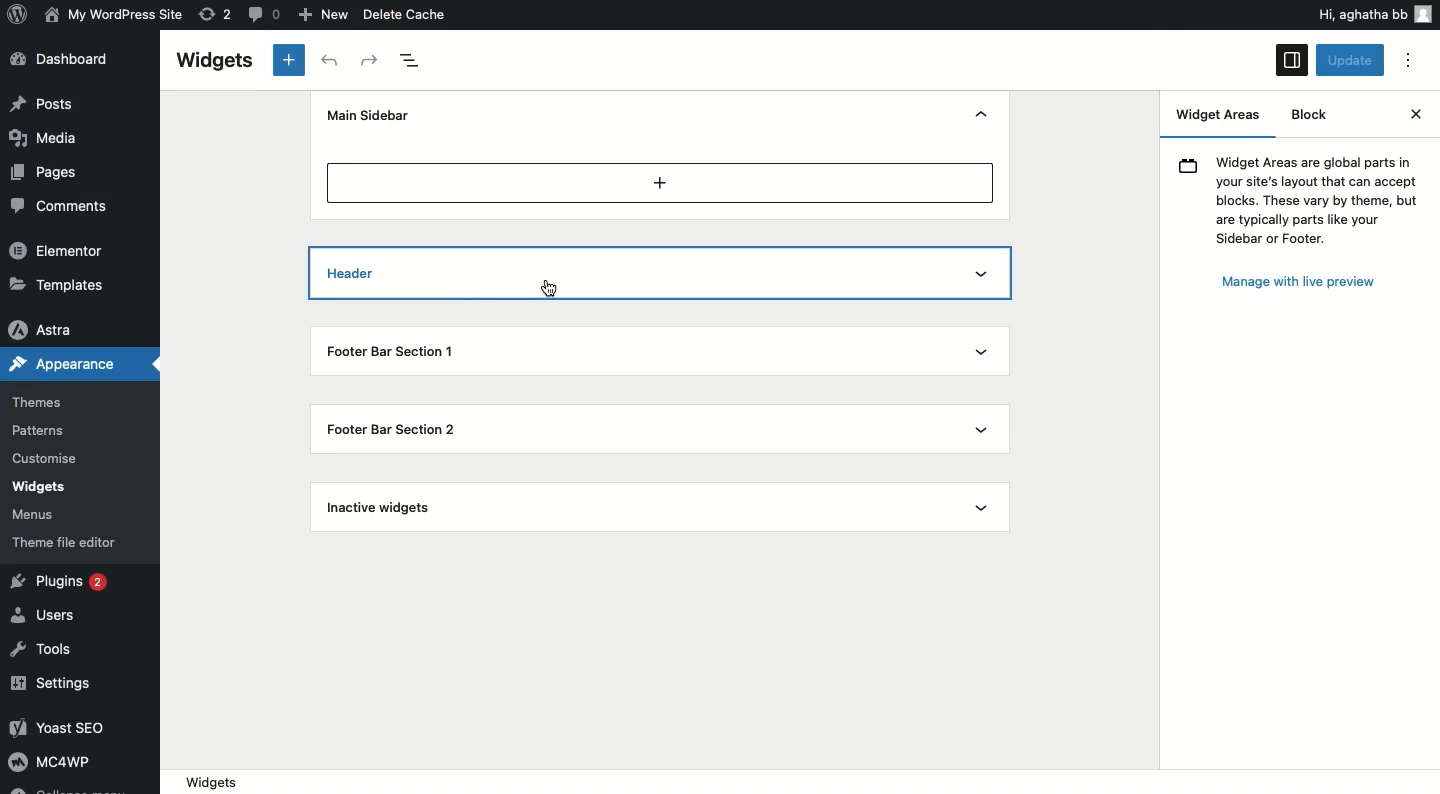 The width and height of the screenshot is (1440, 794). What do you see at coordinates (394, 274) in the screenshot?
I see `Header` at bounding box center [394, 274].